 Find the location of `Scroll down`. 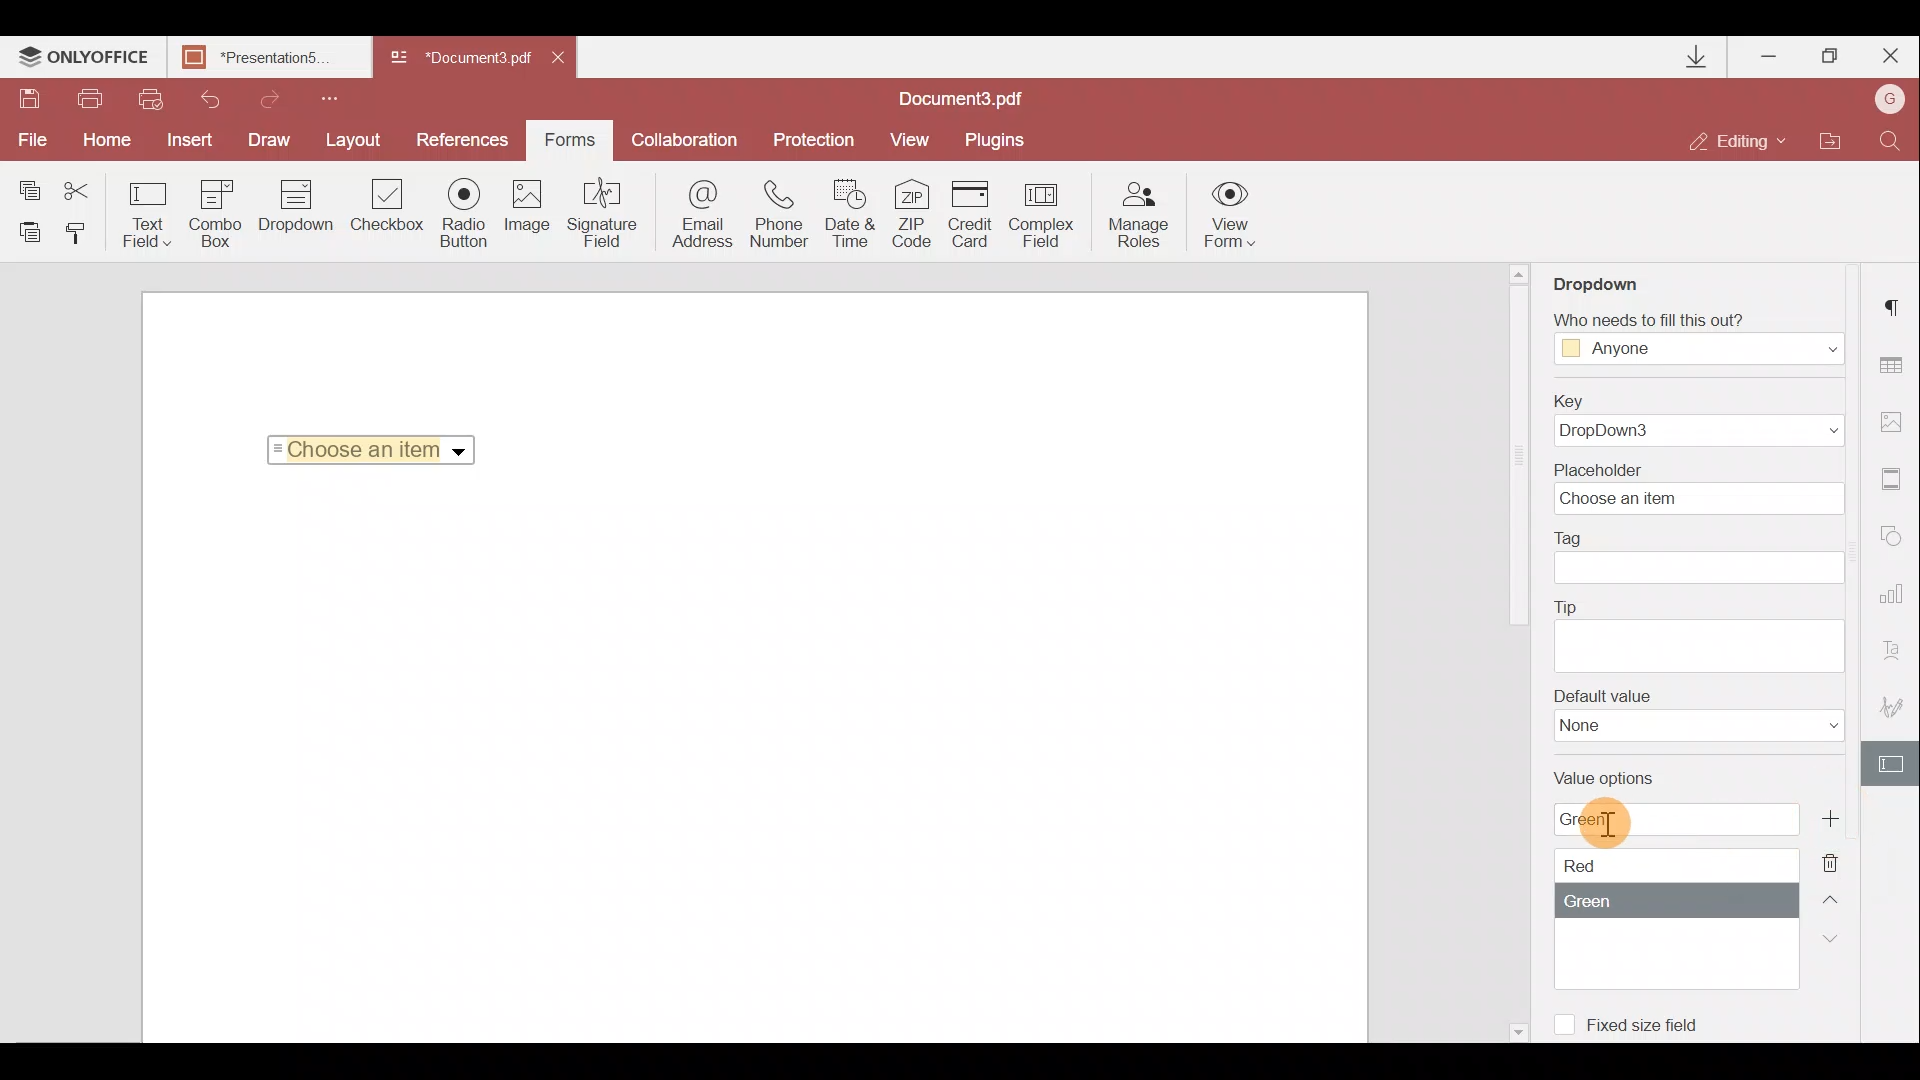

Scroll down is located at coordinates (1516, 1029).